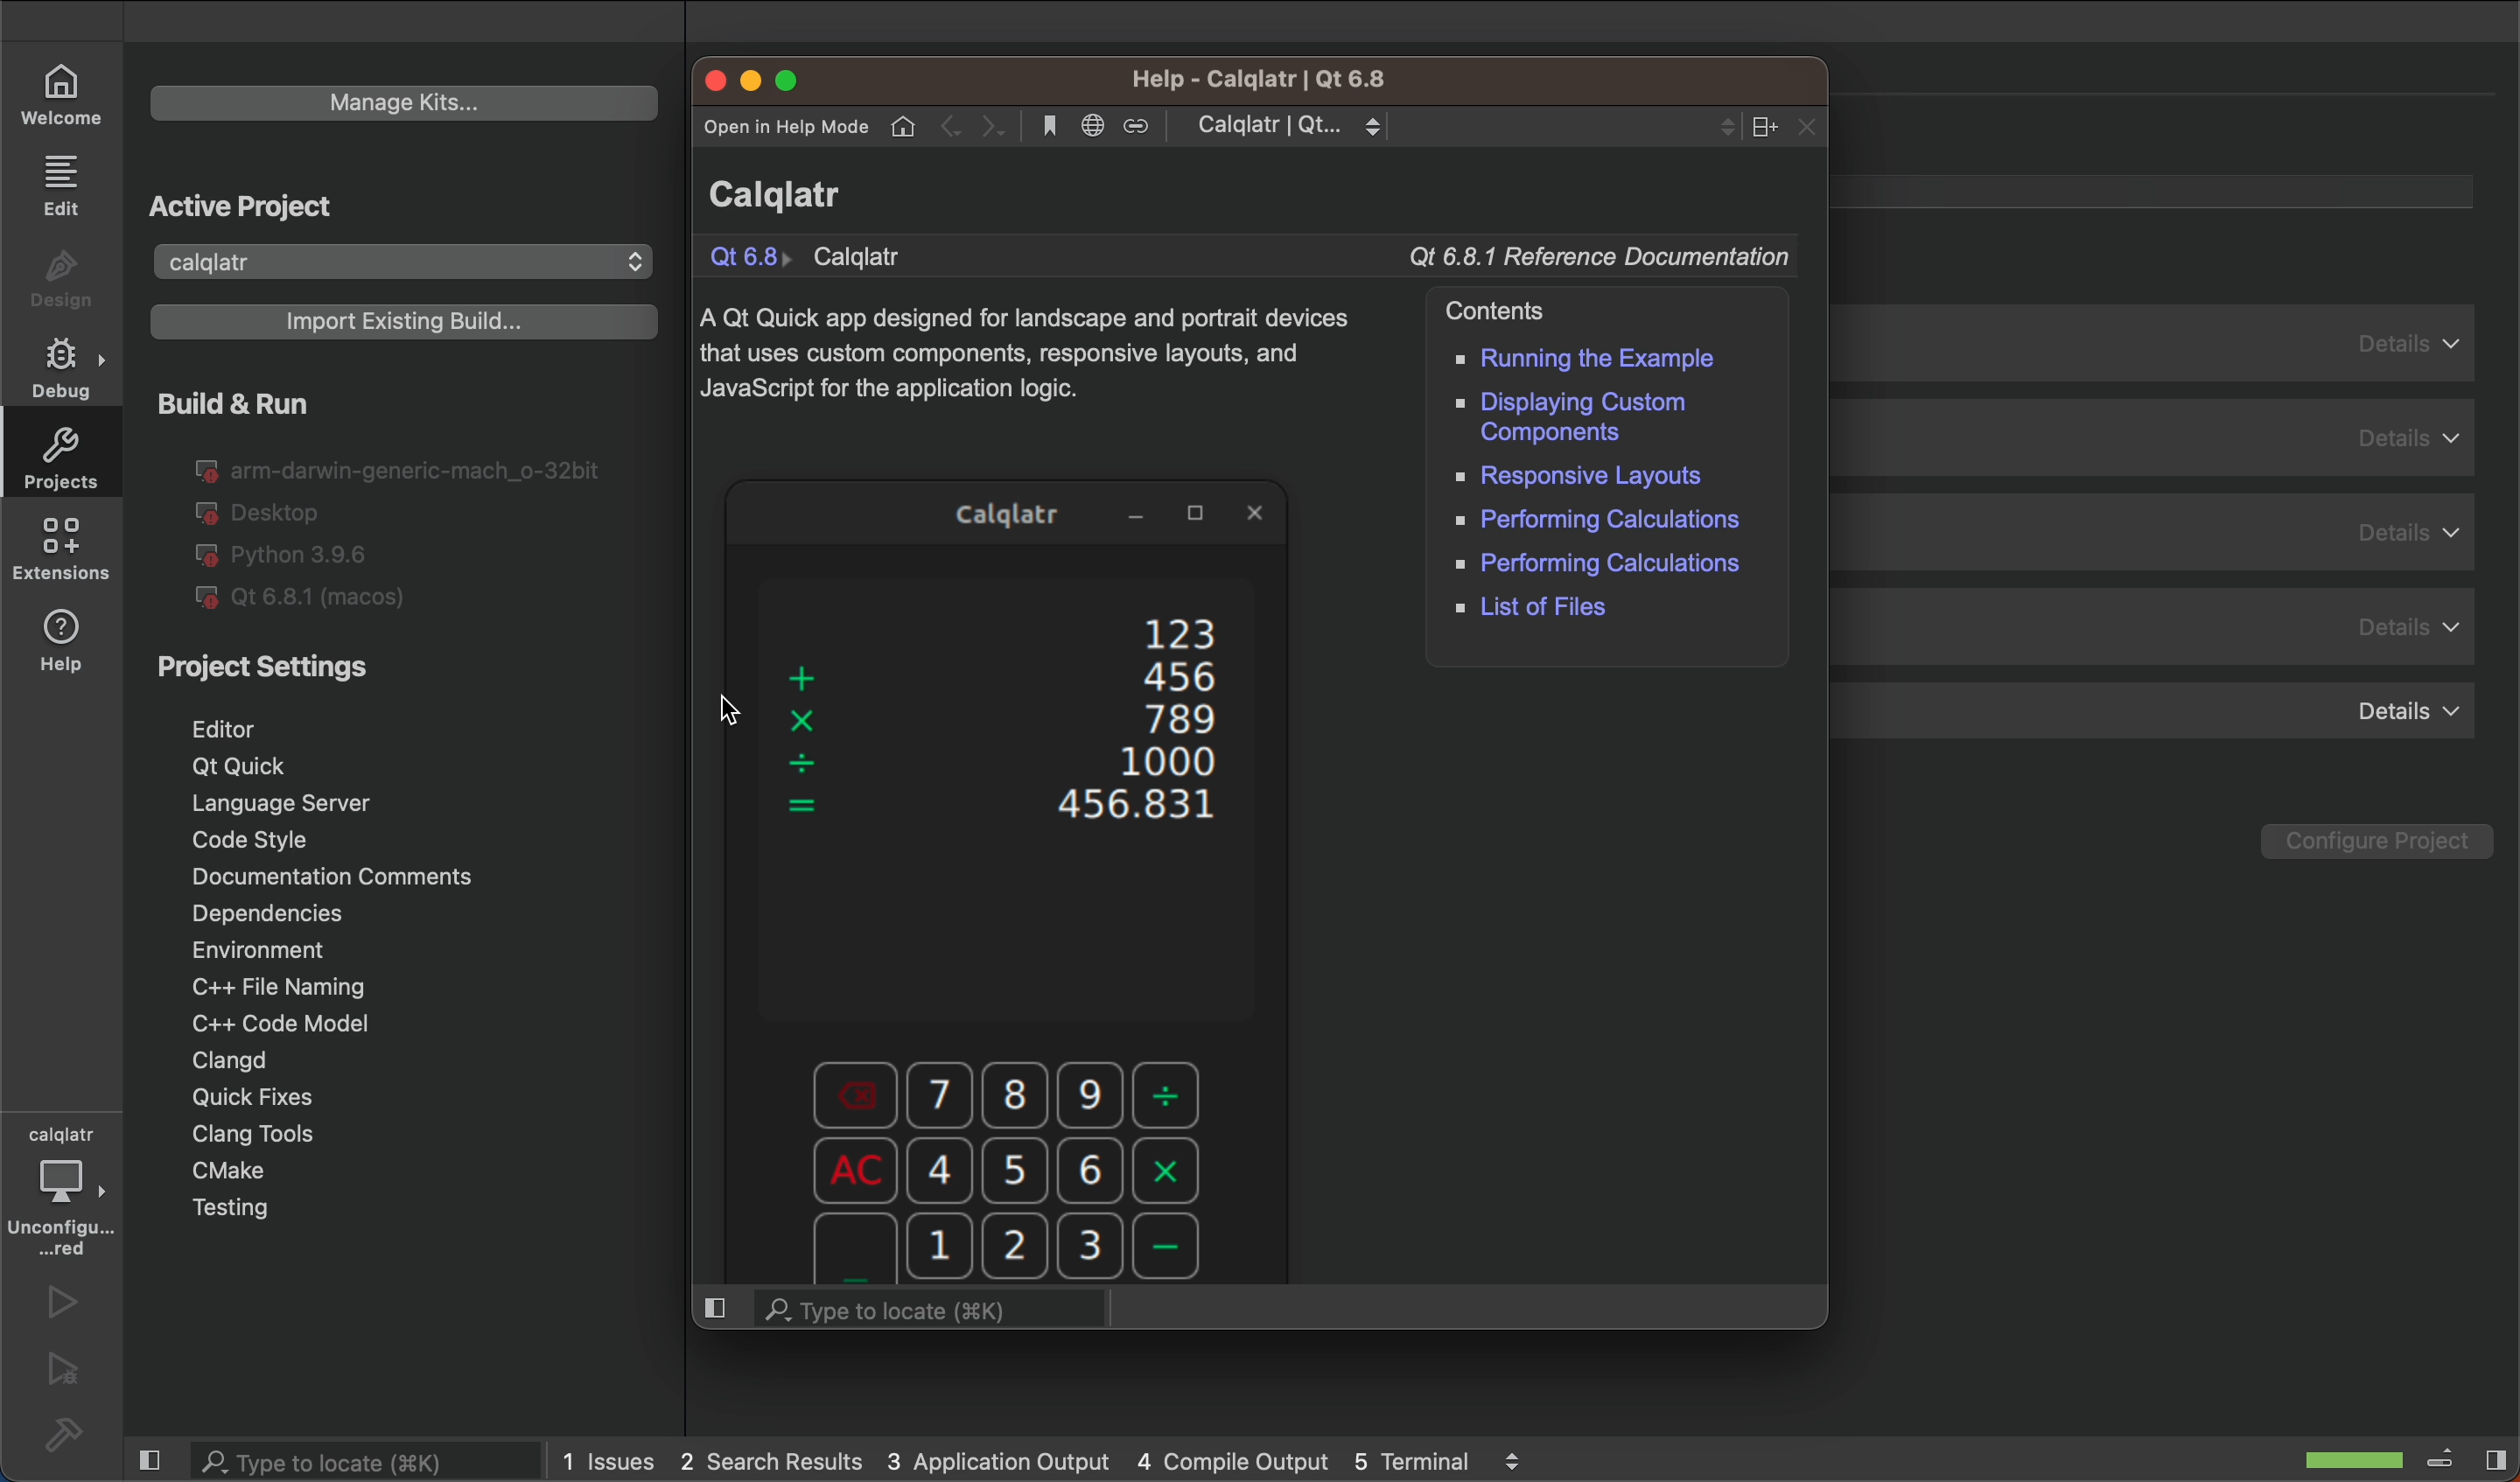 The width and height of the screenshot is (2520, 1482). Describe the element at coordinates (330, 667) in the screenshot. I see `external links` at that location.